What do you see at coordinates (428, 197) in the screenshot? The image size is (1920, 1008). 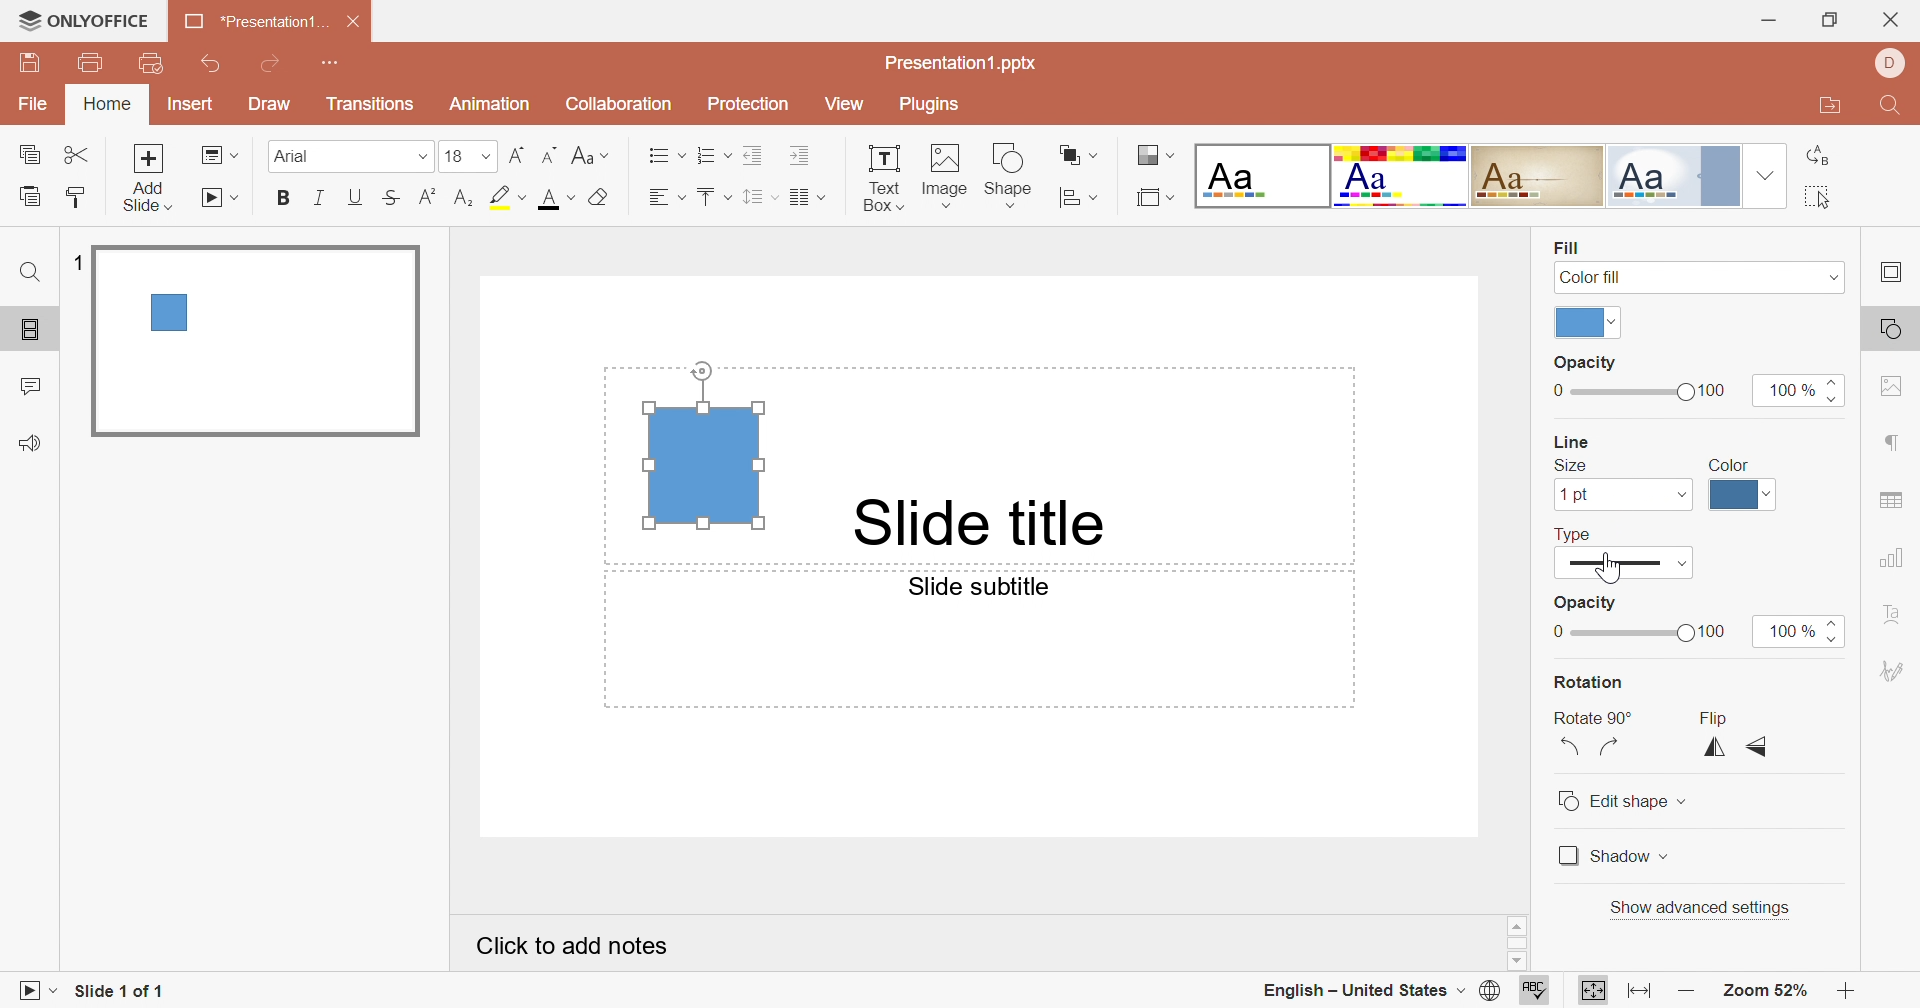 I see `Superscript` at bounding box center [428, 197].